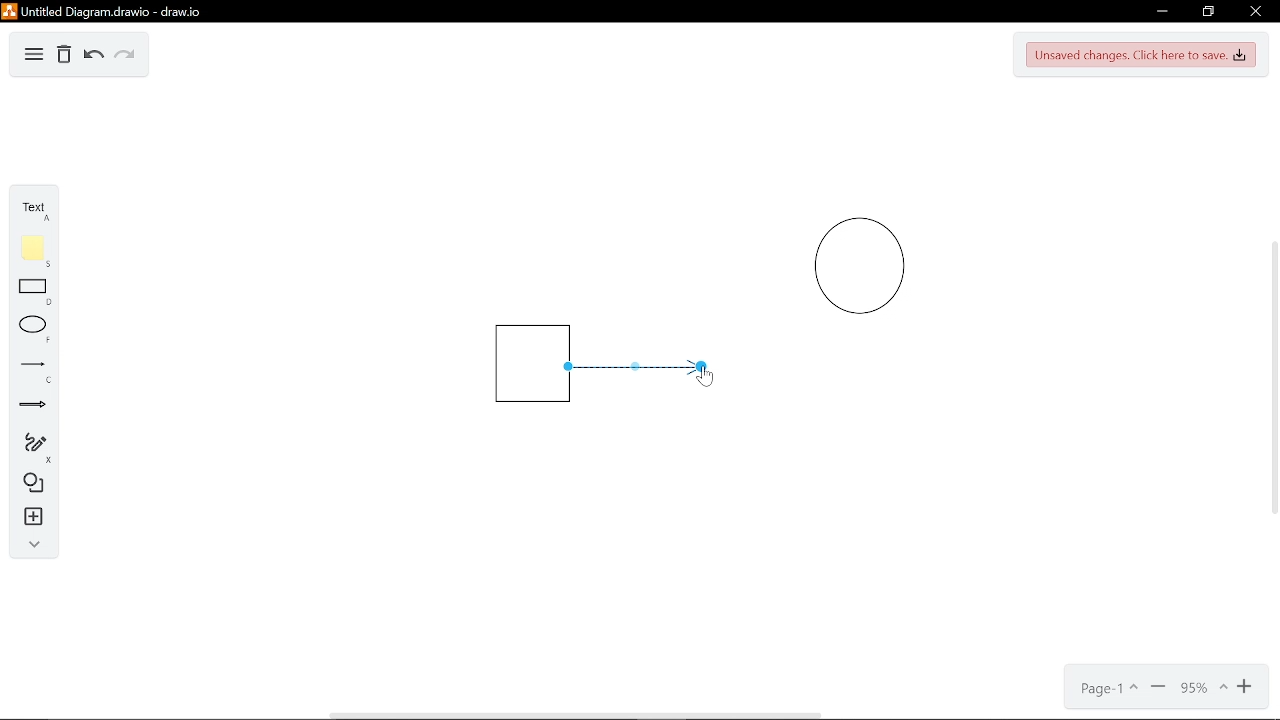 The image size is (1280, 720). I want to click on Delete, so click(64, 55).